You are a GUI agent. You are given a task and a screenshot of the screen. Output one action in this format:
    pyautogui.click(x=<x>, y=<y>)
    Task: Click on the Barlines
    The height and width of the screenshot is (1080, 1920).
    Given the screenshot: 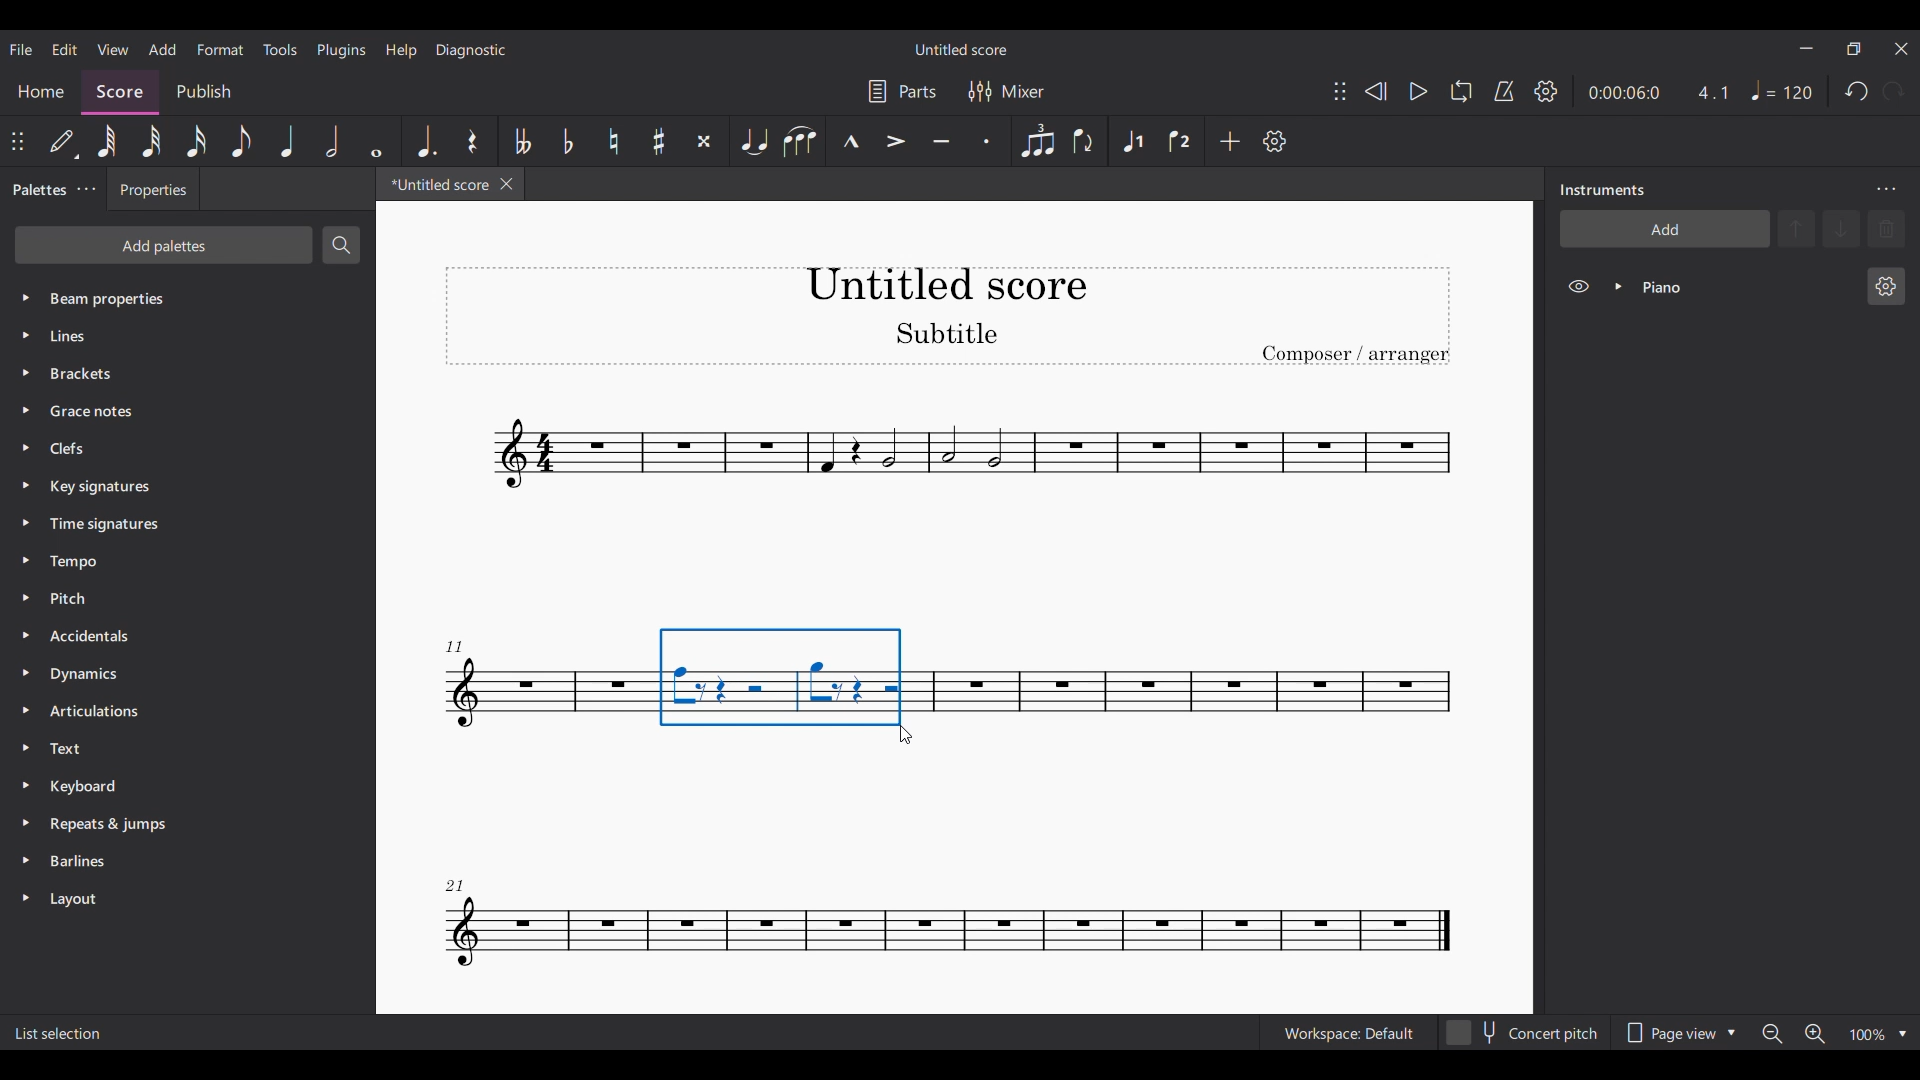 What is the action you would take?
    pyautogui.click(x=172, y=864)
    